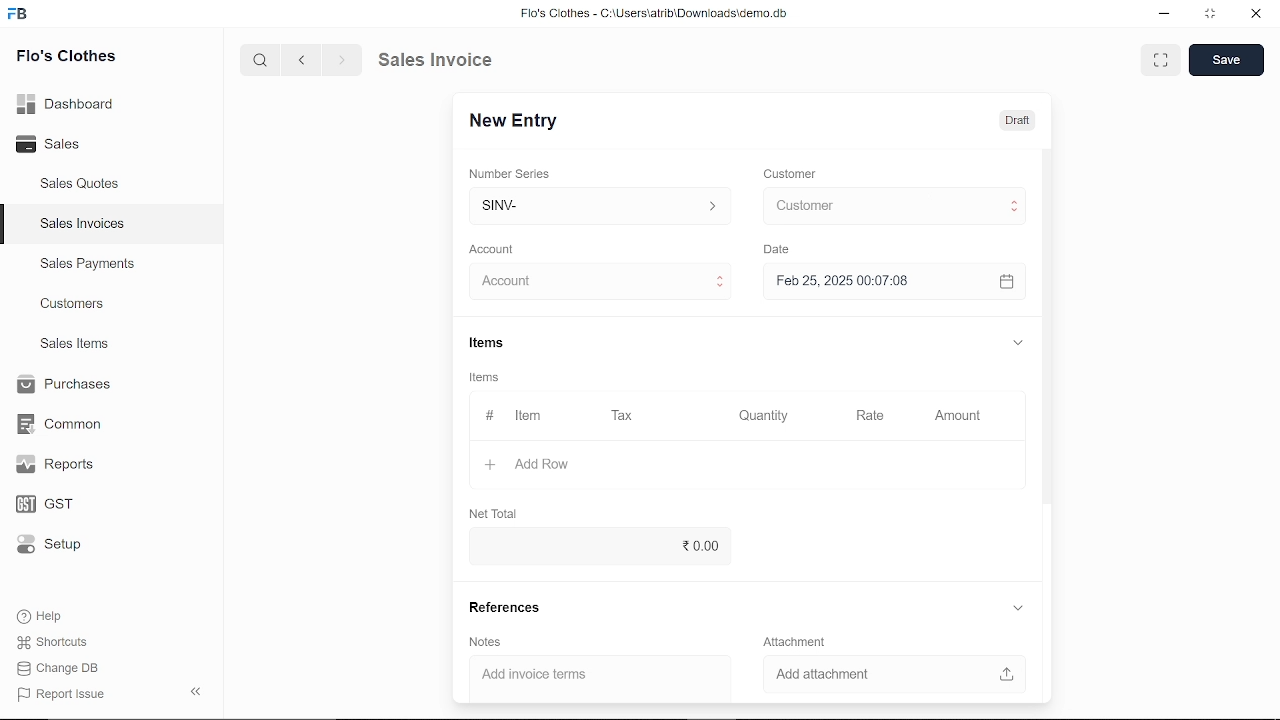  Describe the element at coordinates (840, 208) in the screenshot. I see `cursor` at that location.